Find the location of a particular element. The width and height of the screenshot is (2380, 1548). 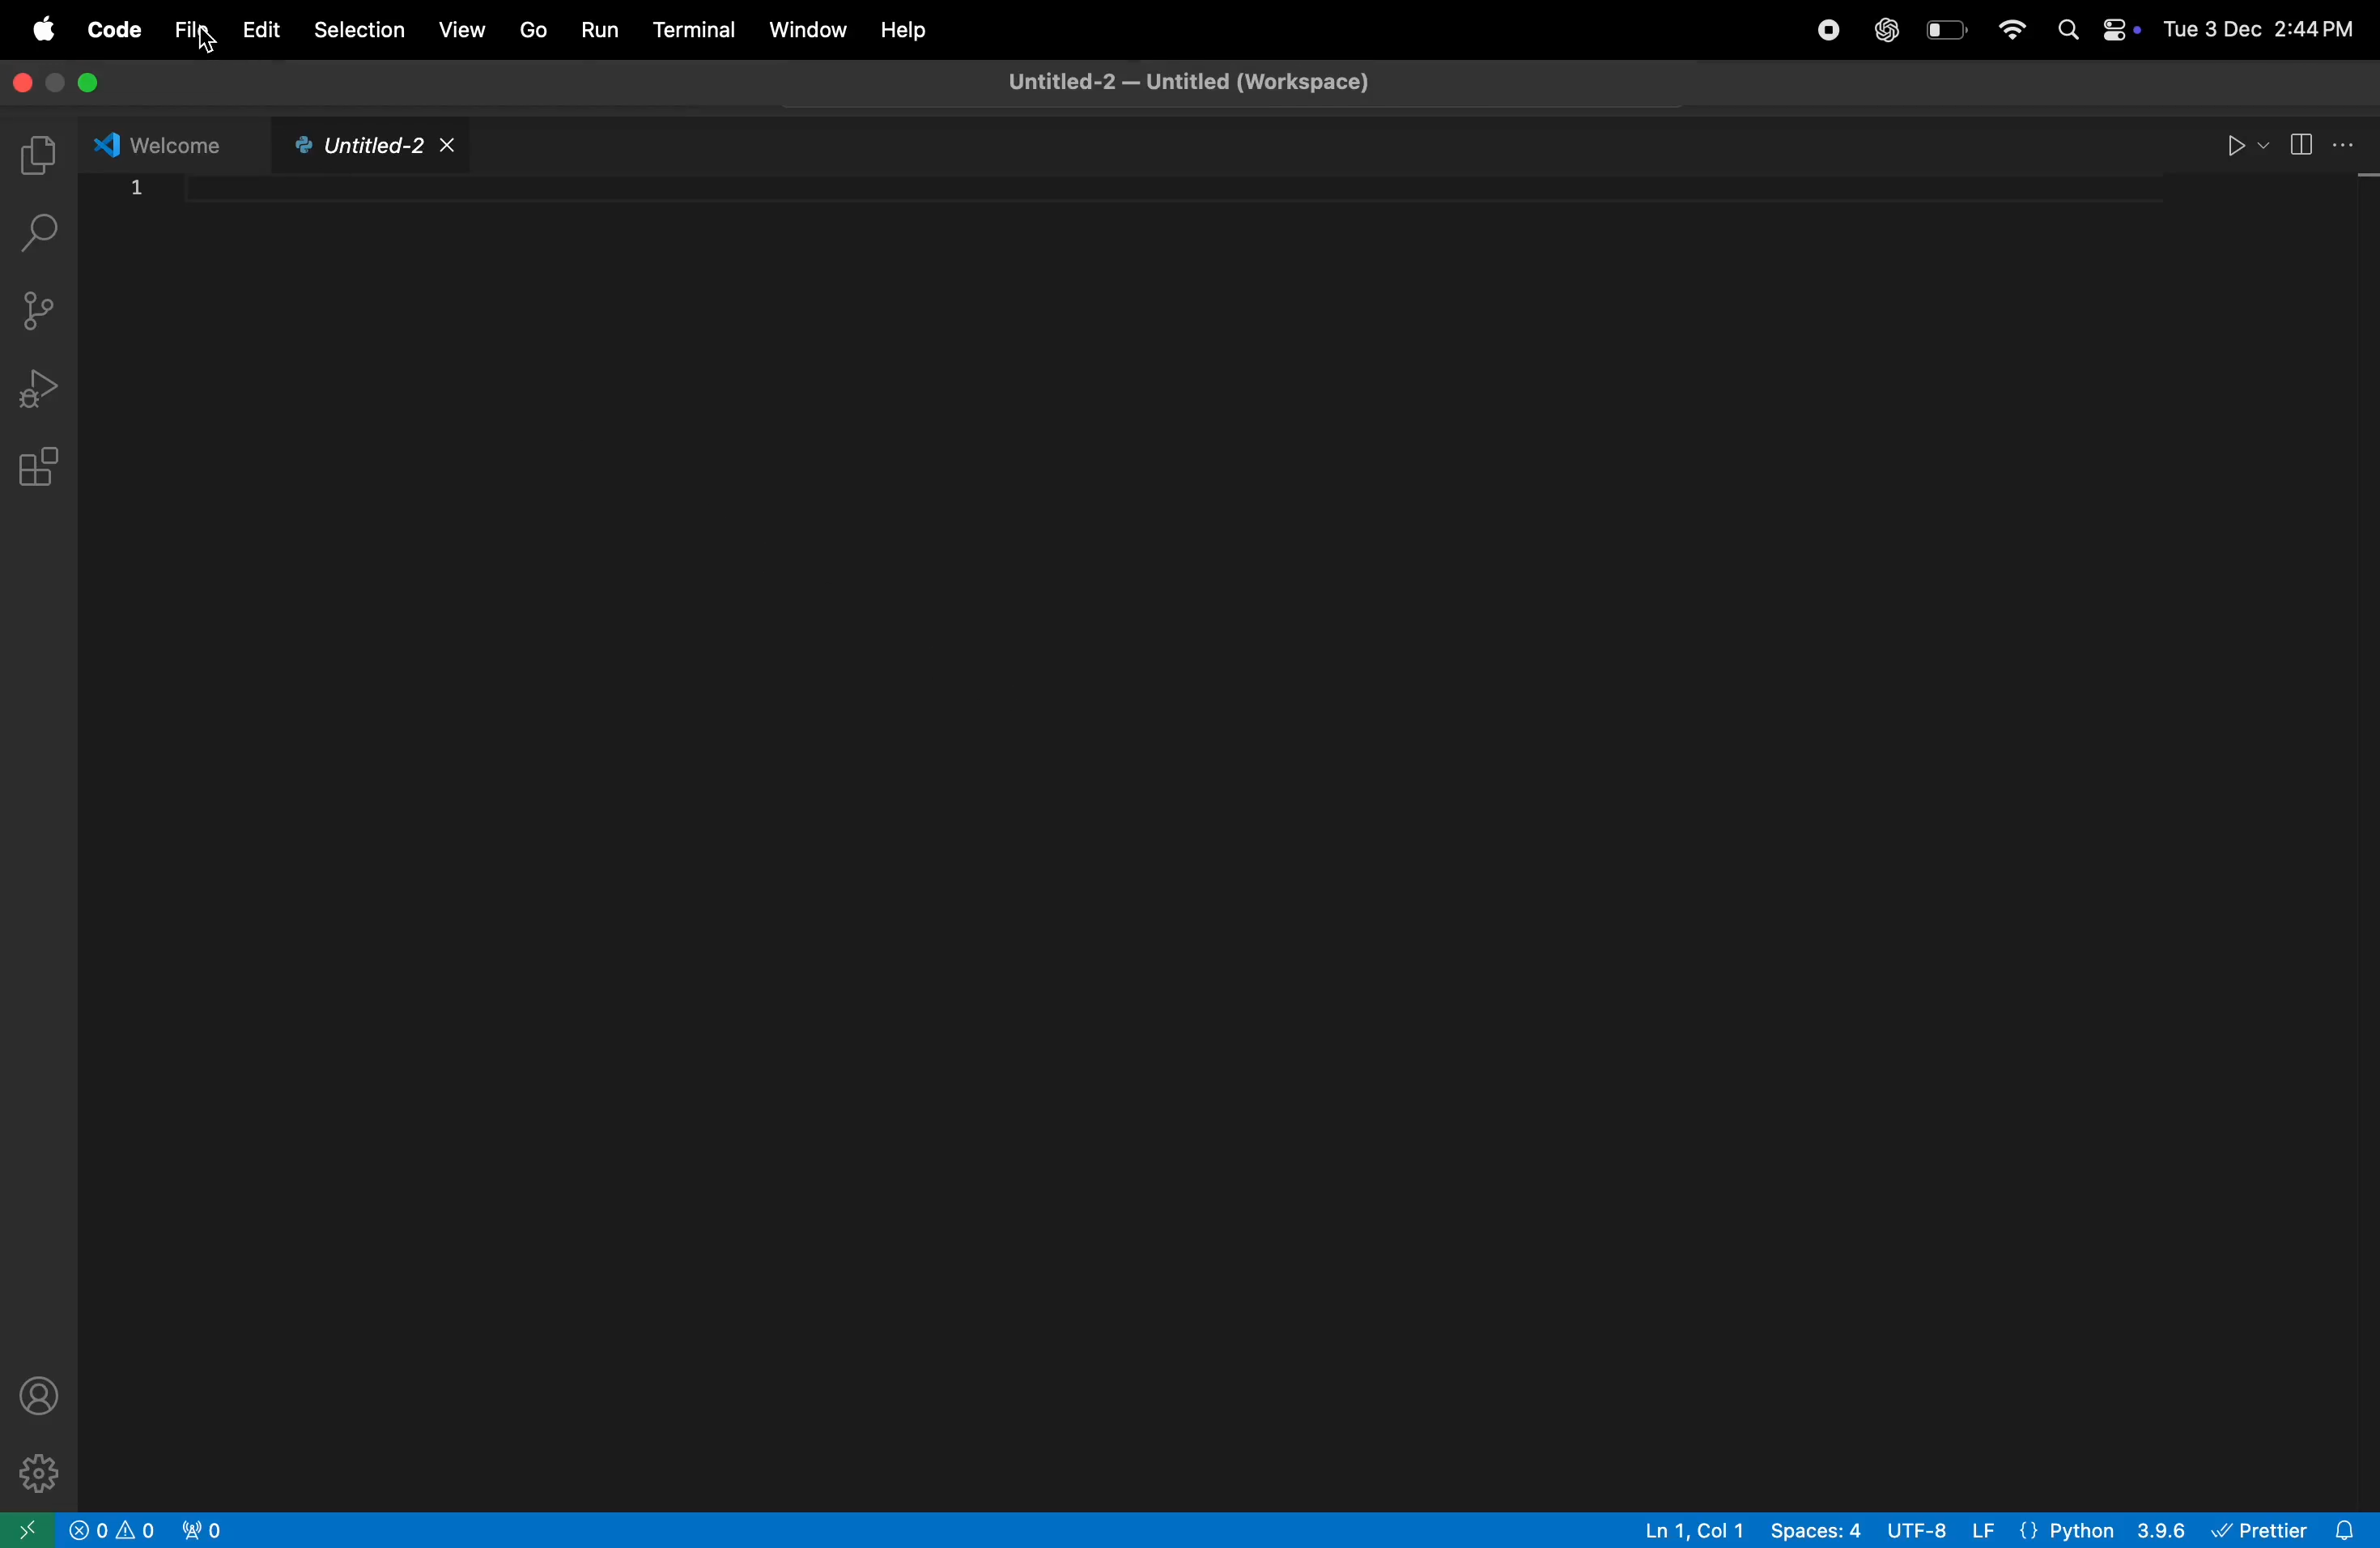

utf 8 is located at coordinates (1945, 1531).